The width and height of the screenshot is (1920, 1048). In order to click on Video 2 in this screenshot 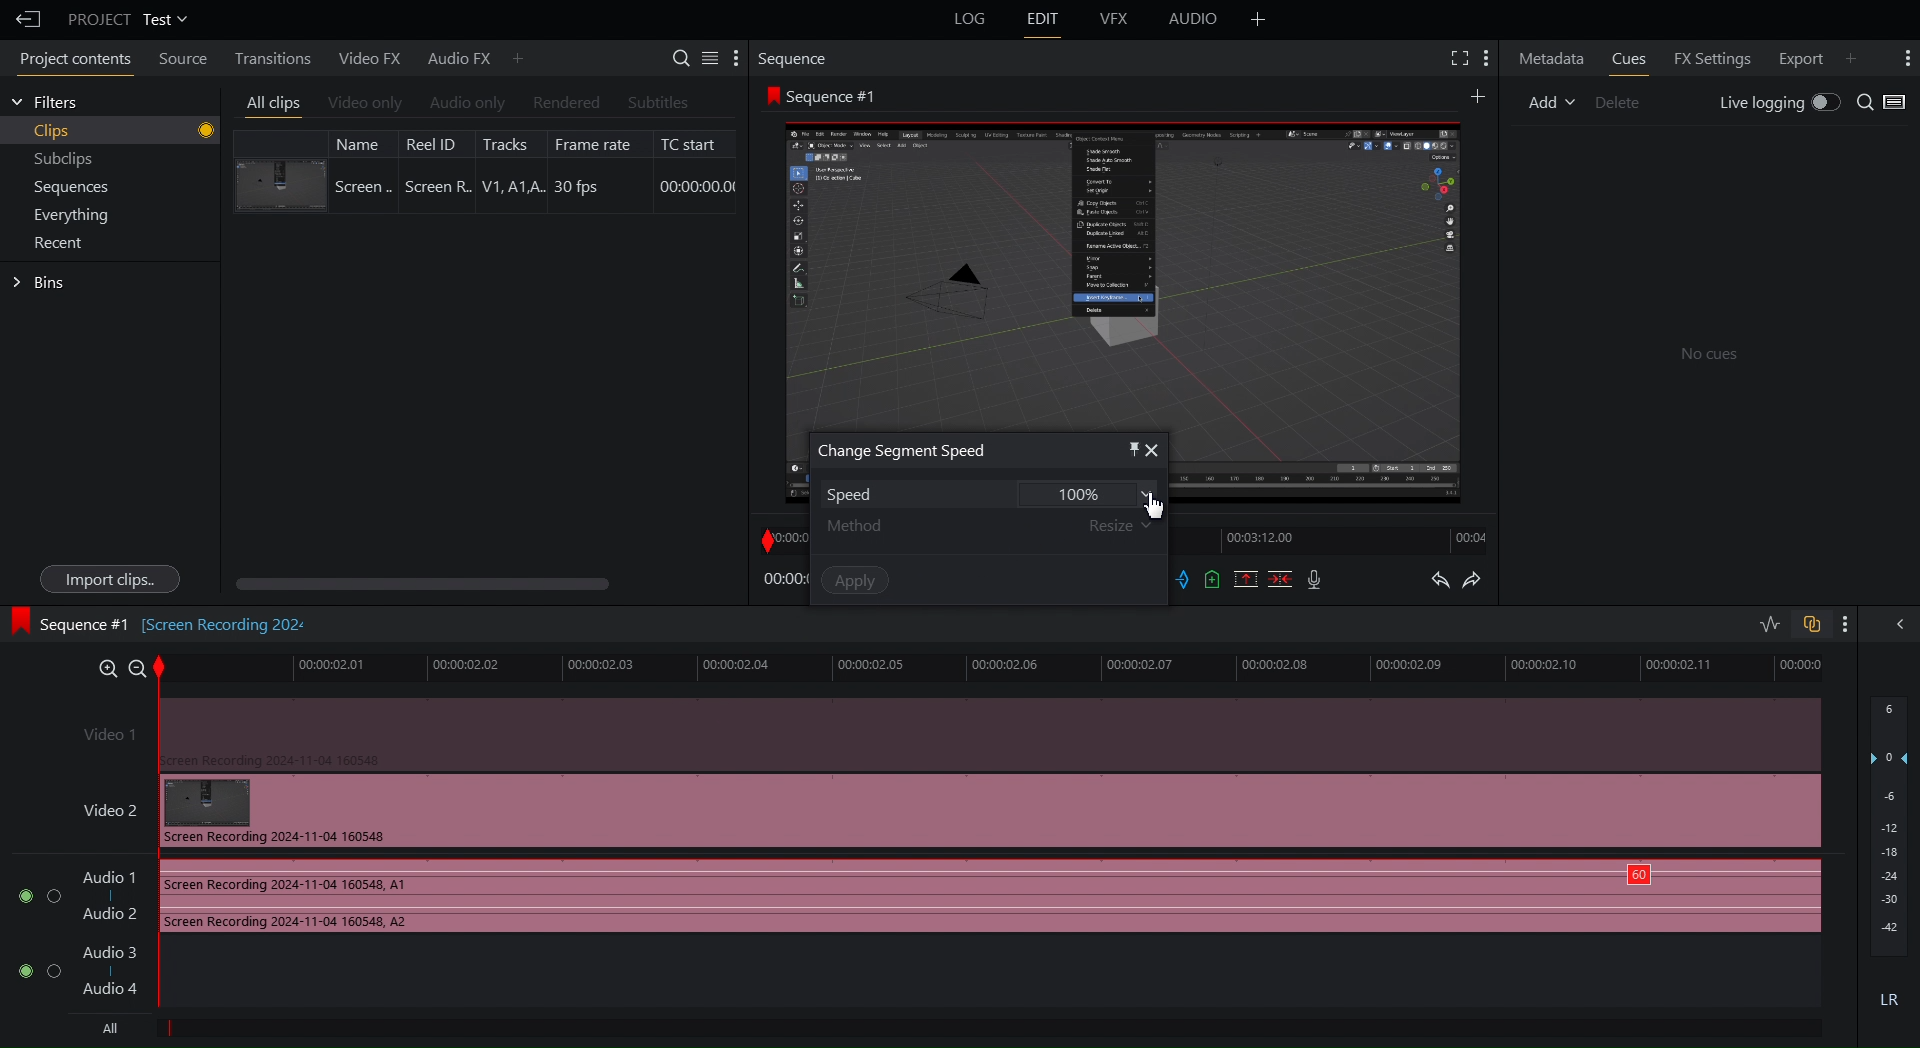, I will do `click(940, 811)`.